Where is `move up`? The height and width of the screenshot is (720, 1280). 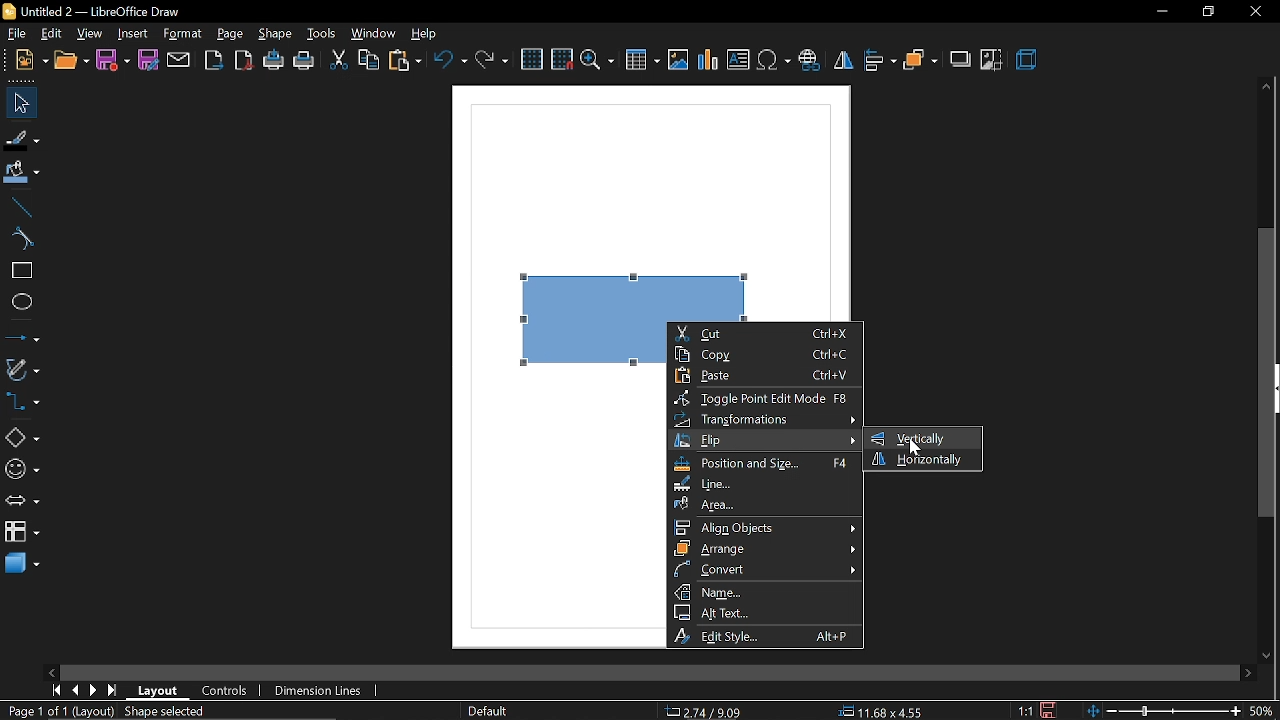
move up is located at coordinates (1266, 84).